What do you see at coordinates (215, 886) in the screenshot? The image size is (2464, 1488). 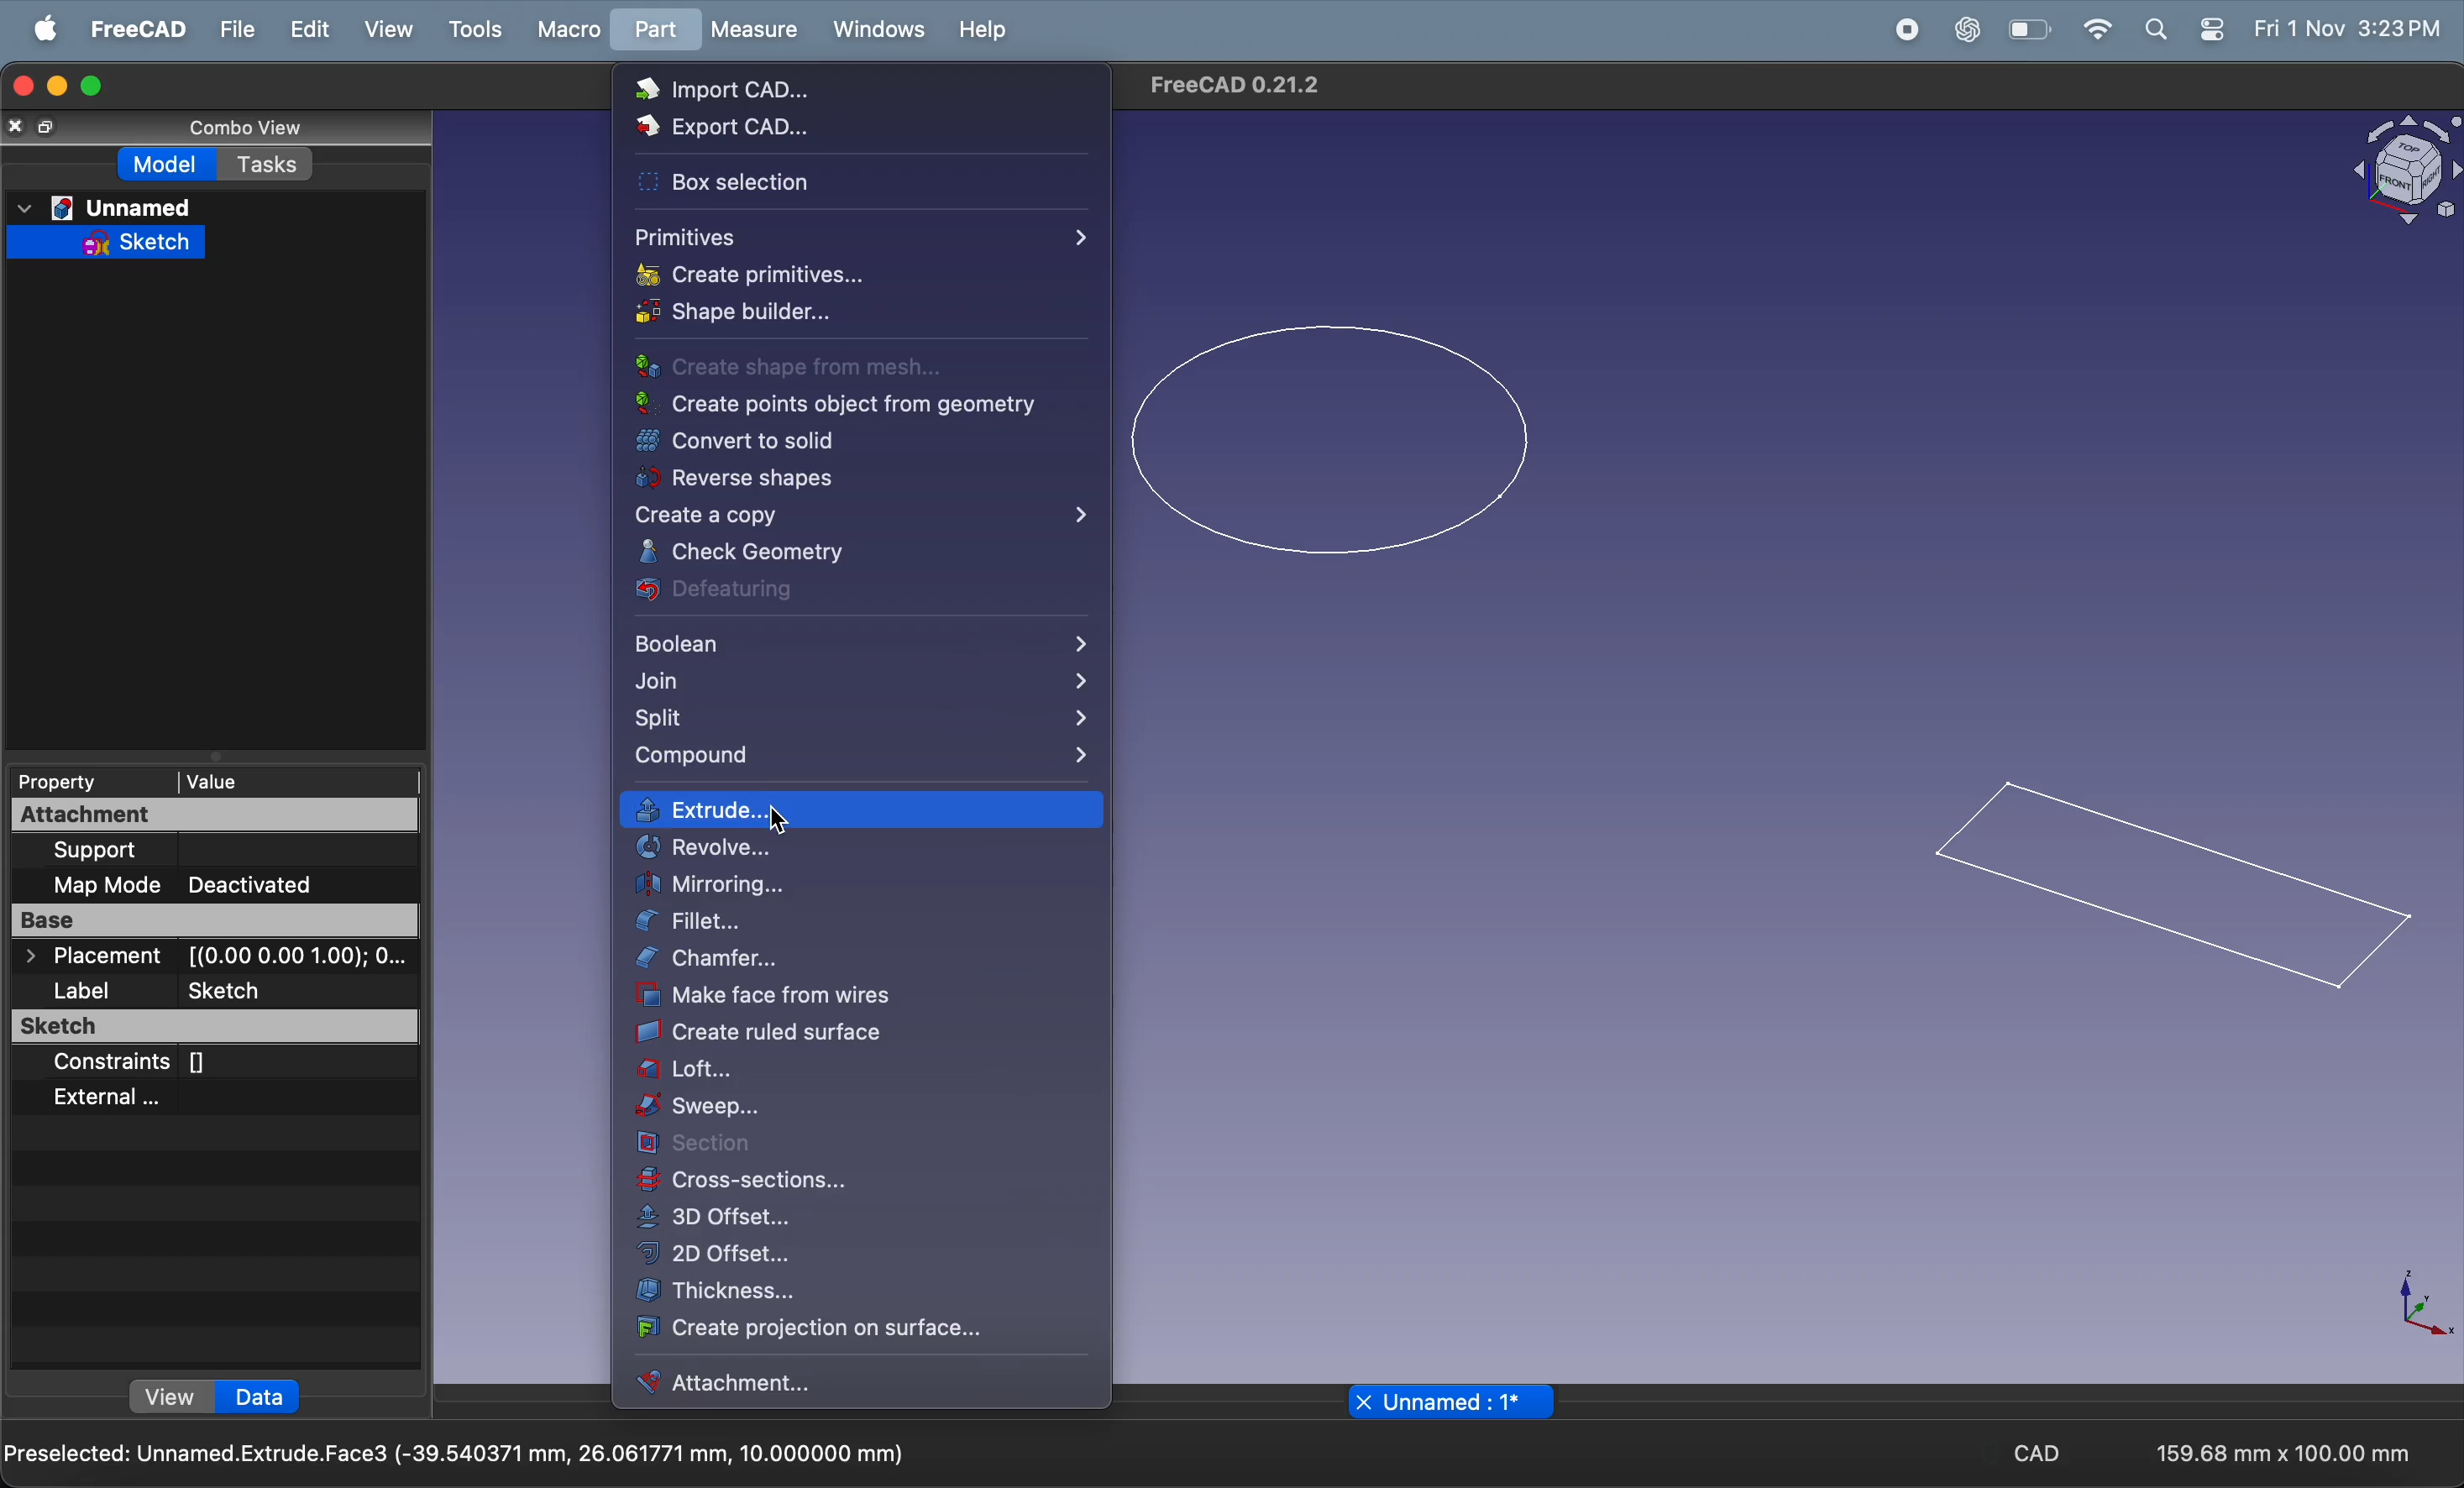 I see `Map Mode Deactivated` at bounding box center [215, 886].